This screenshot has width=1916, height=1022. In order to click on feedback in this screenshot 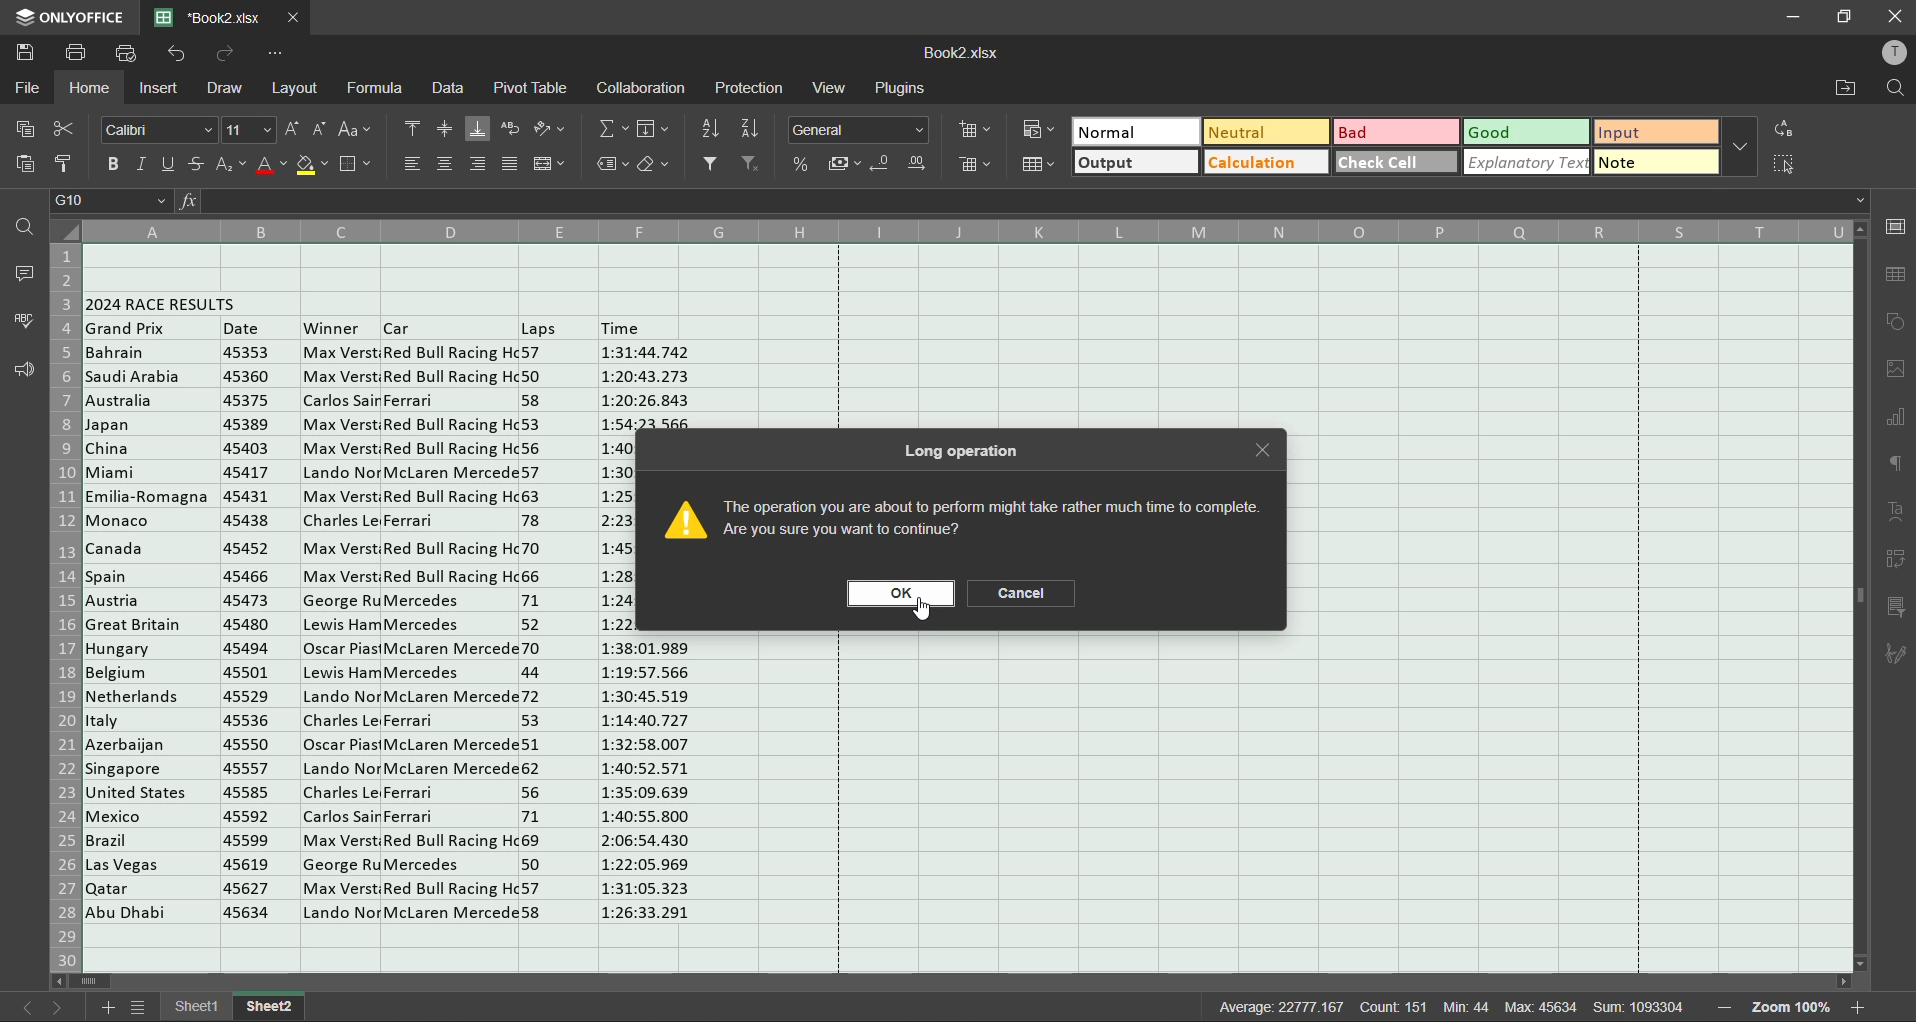, I will do `click(23, 372)`.